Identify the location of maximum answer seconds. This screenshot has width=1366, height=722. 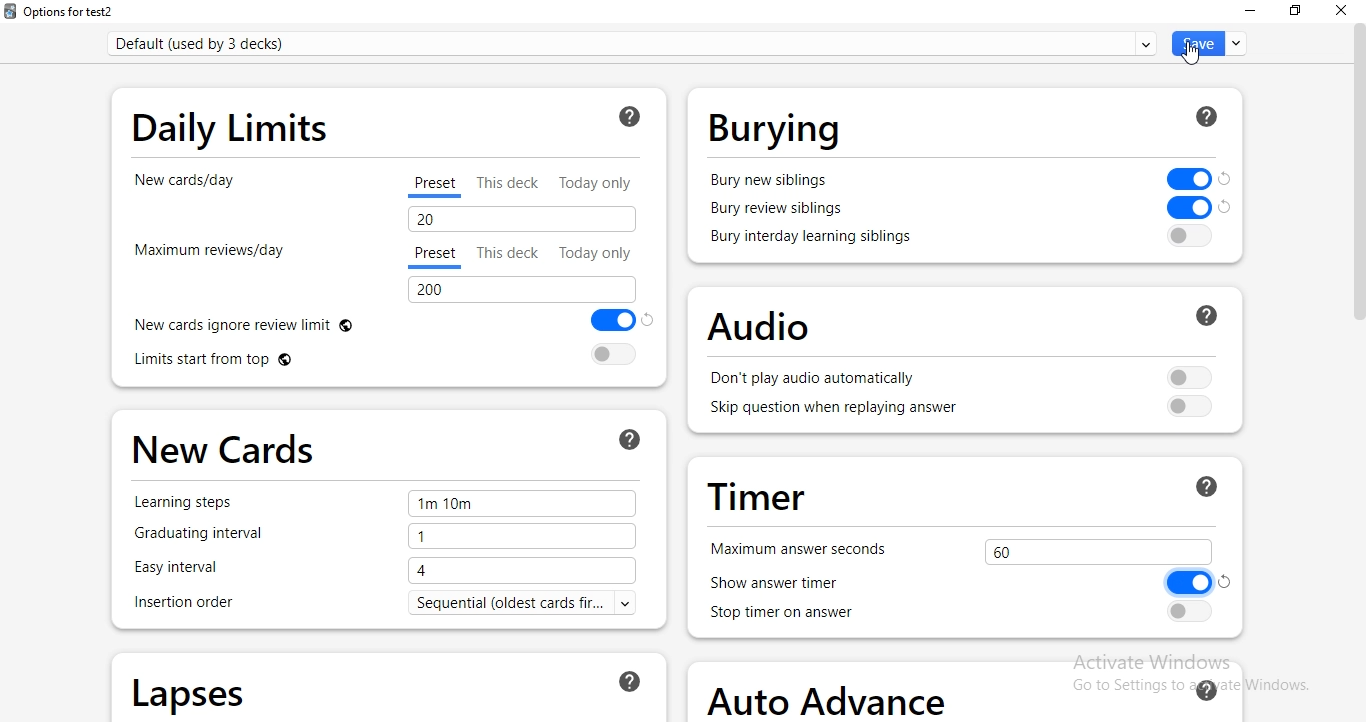
(808, 546).